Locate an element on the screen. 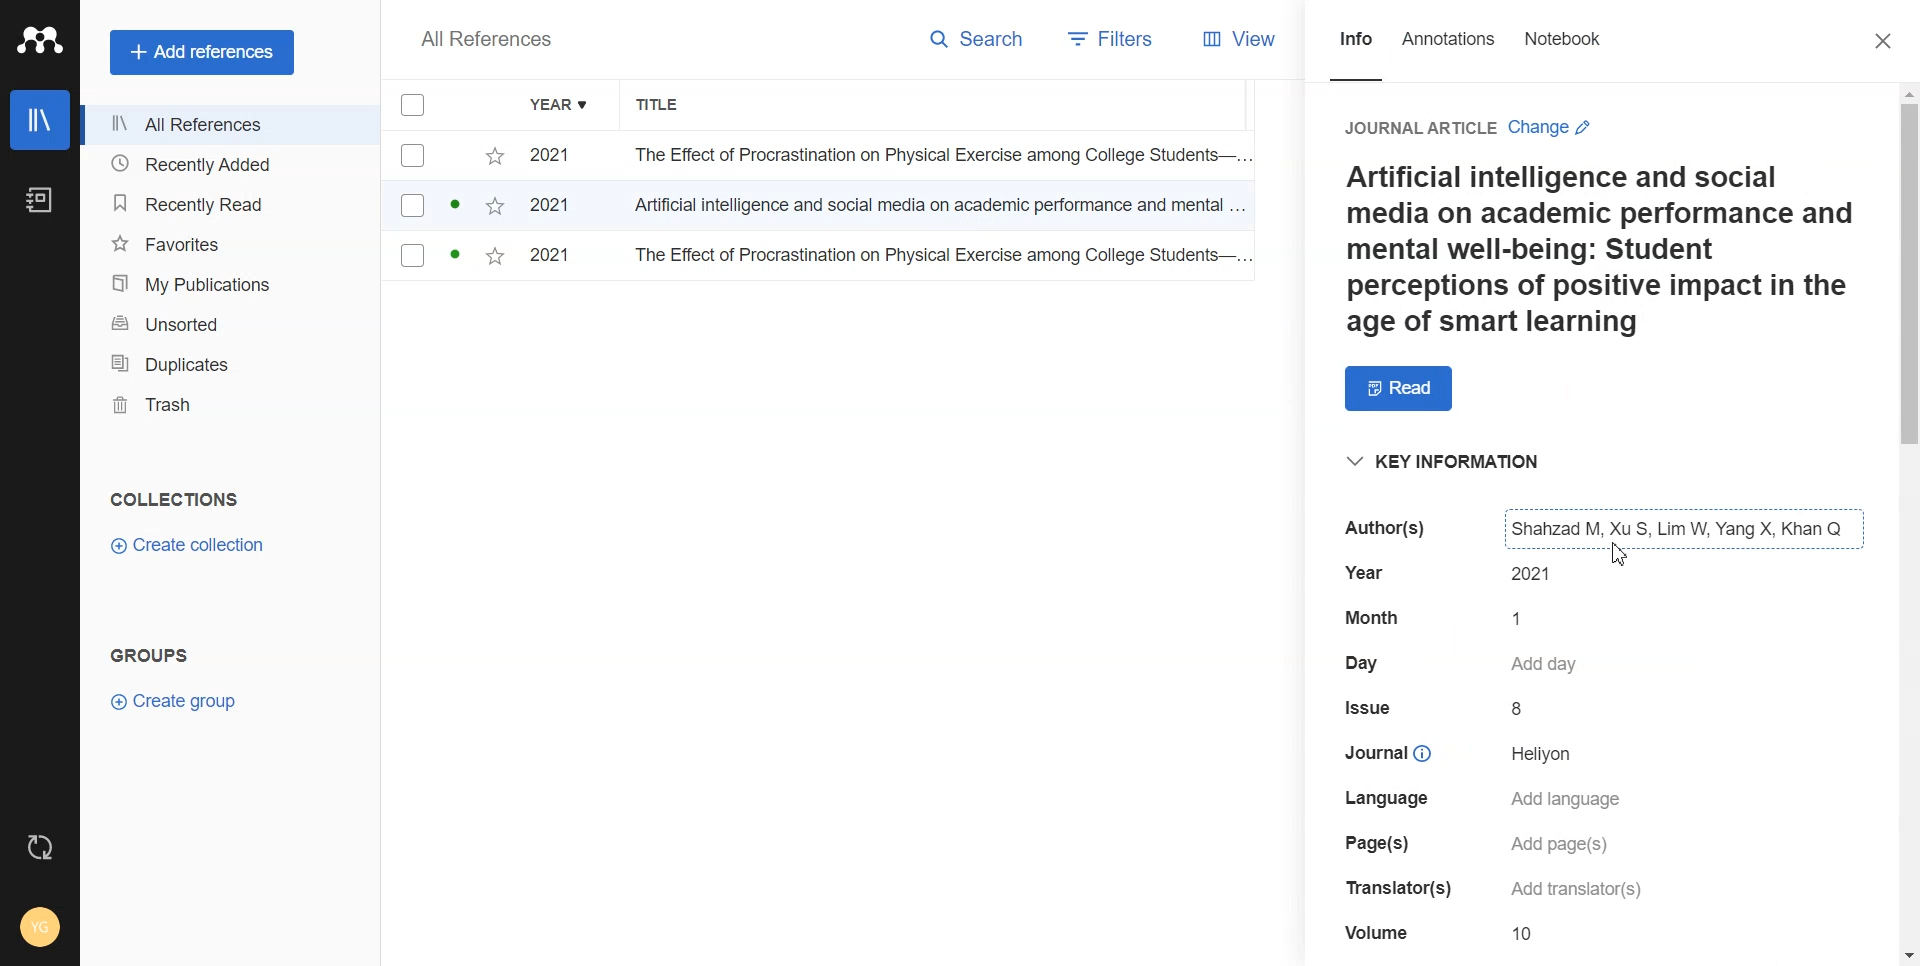  Recently Read is located at coordinates (226, 203).